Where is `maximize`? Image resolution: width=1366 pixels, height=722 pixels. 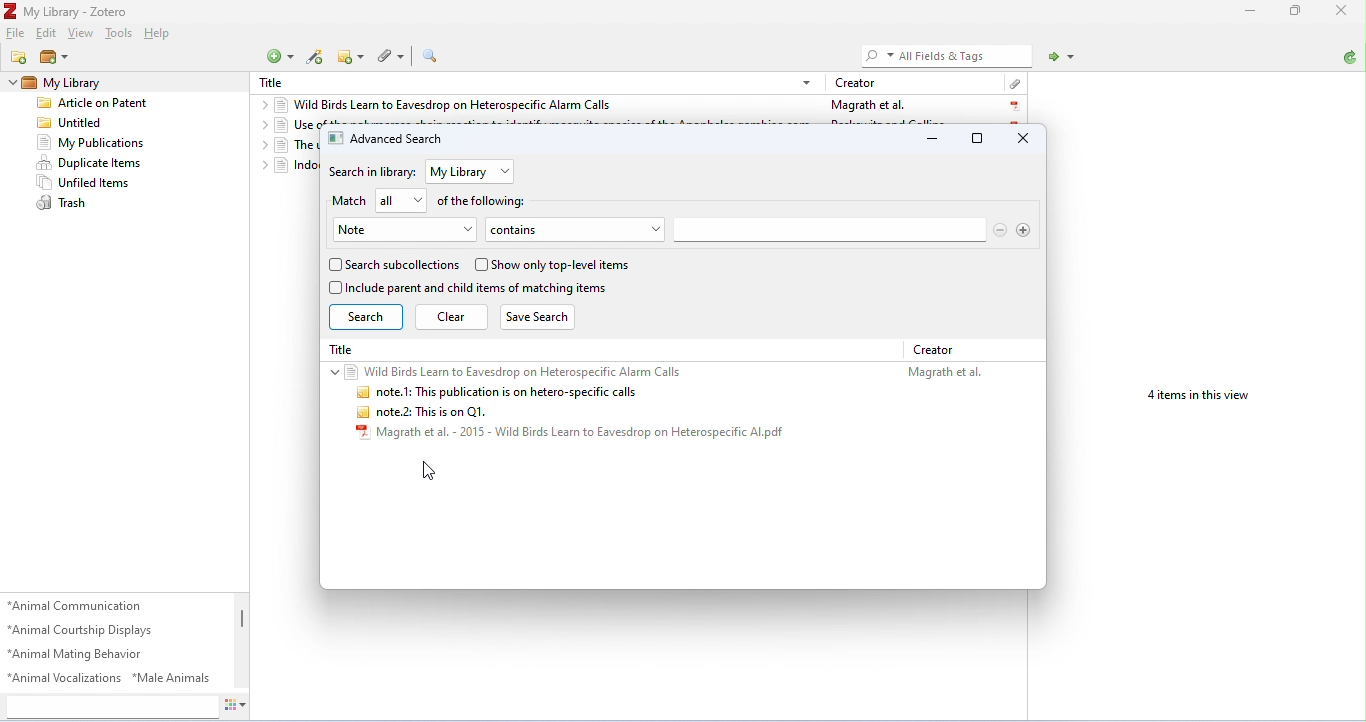 maximize is located at coordinates (1292, 11).